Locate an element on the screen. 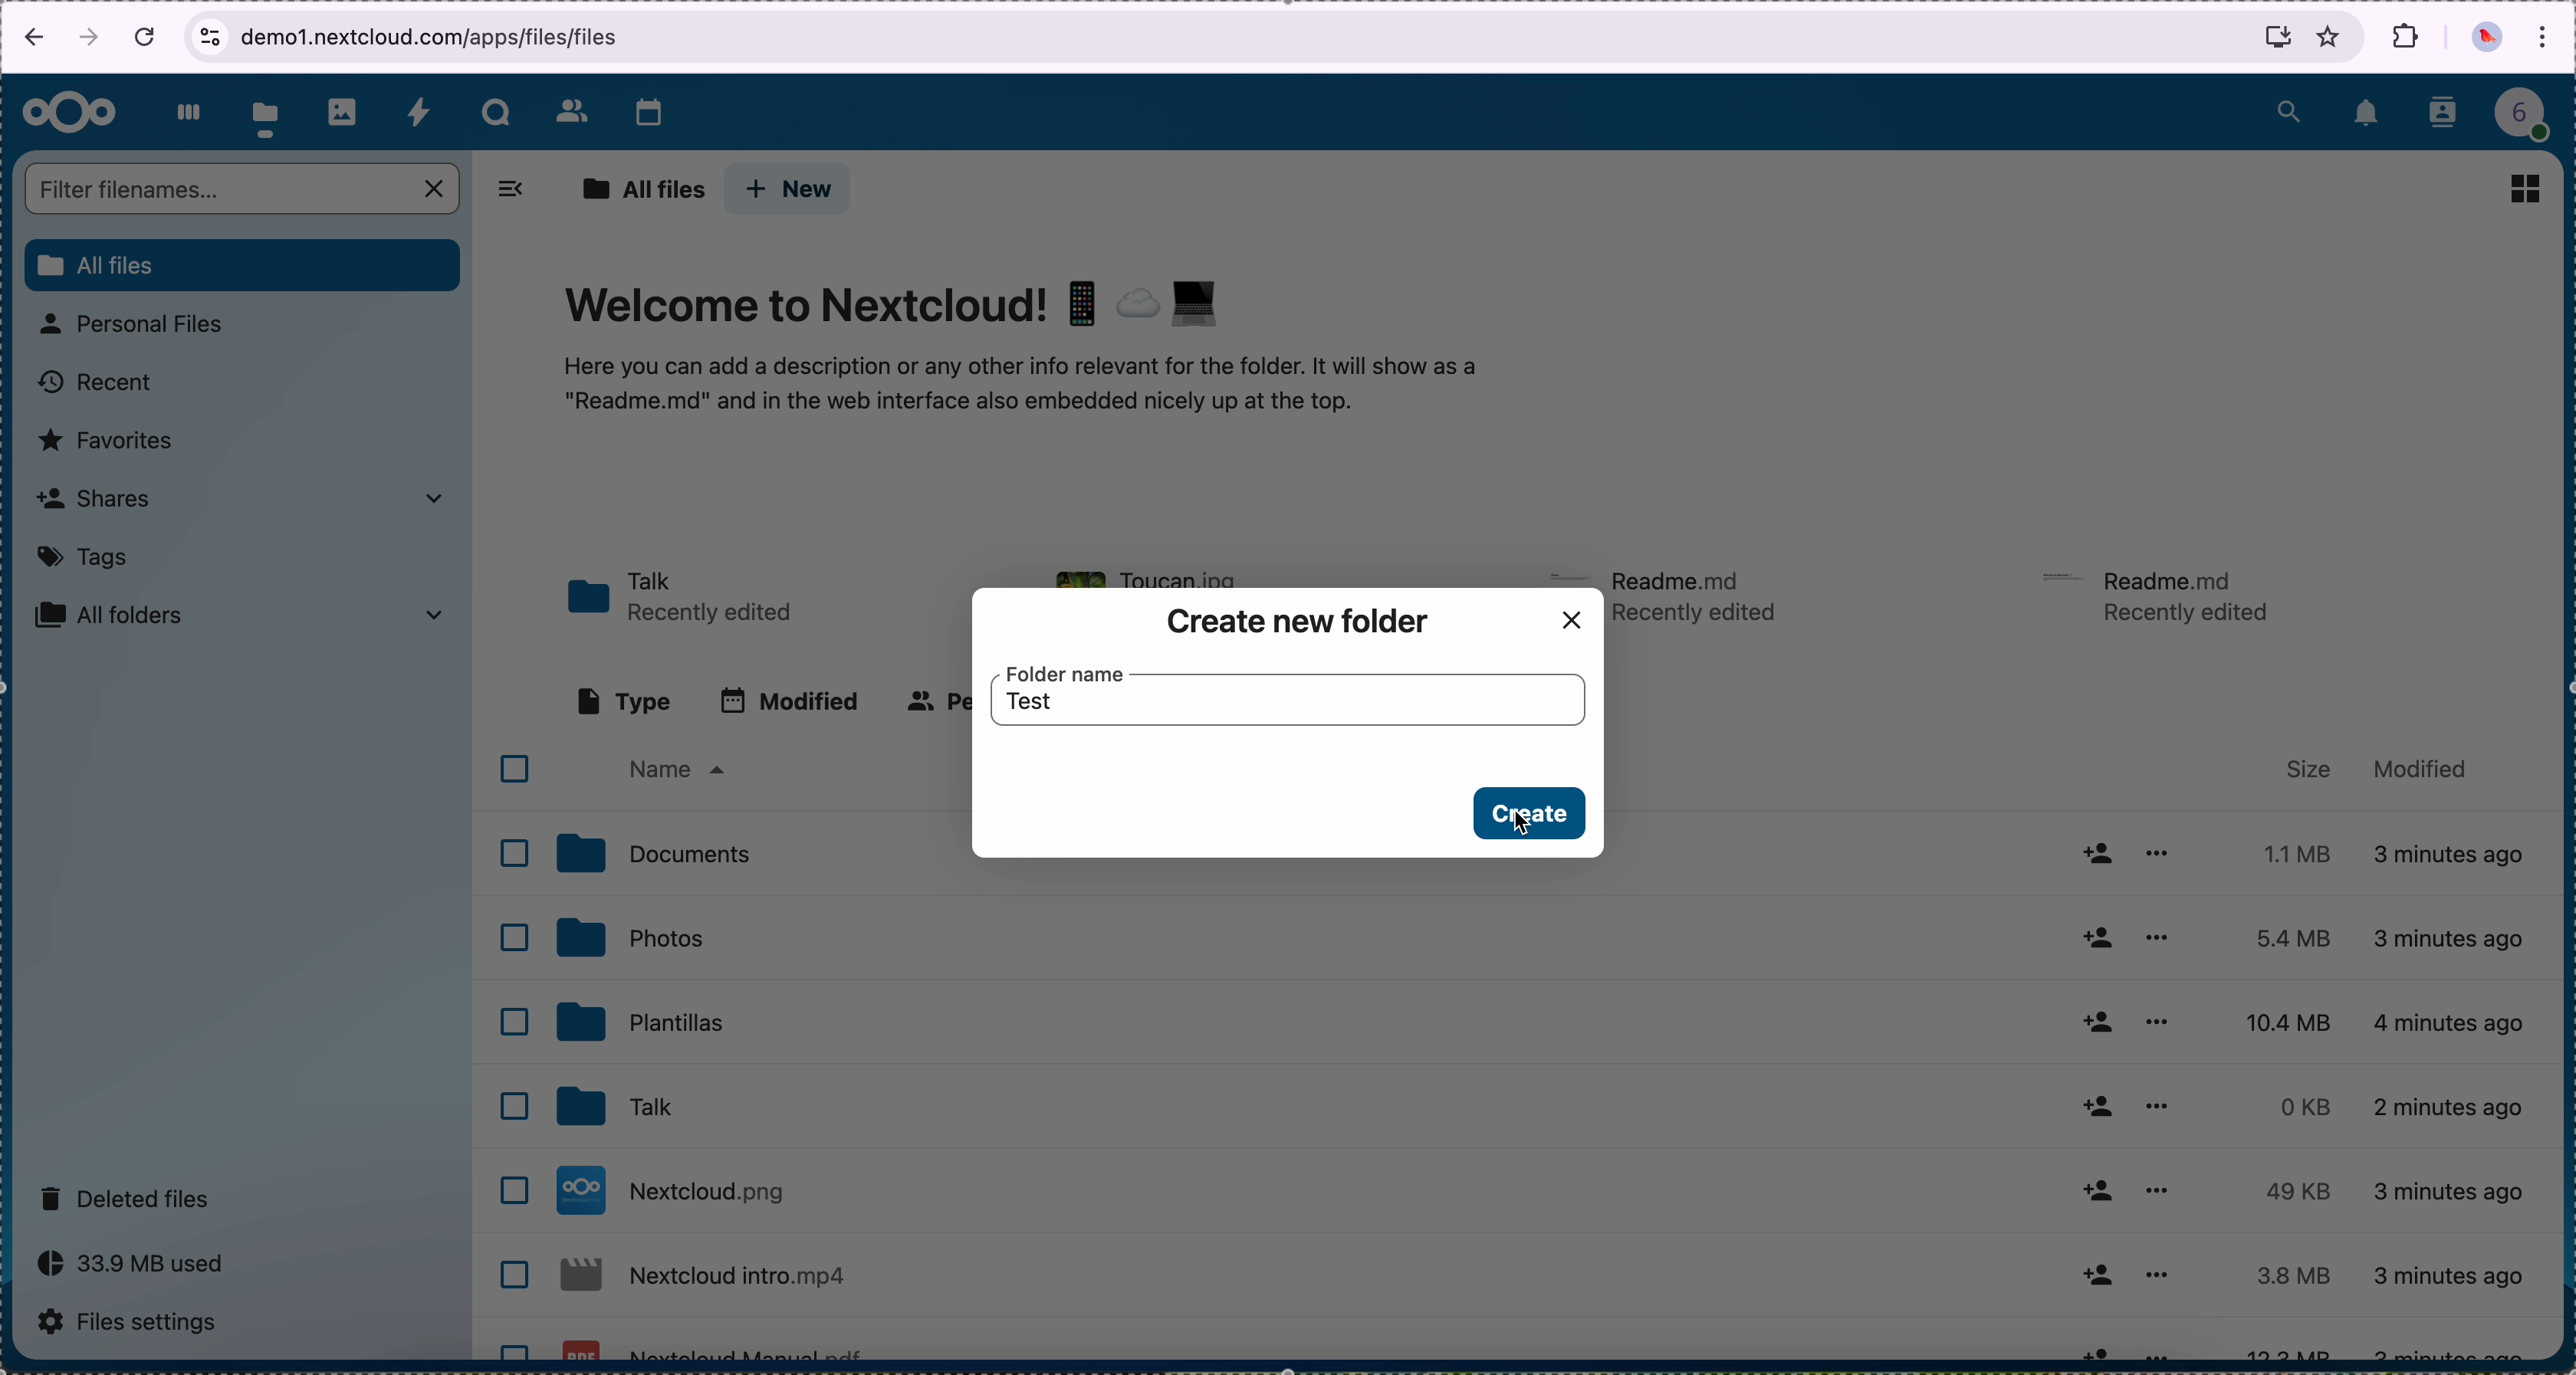 The image size is (2576, 1375). URL is located at coordinates (423, 36).